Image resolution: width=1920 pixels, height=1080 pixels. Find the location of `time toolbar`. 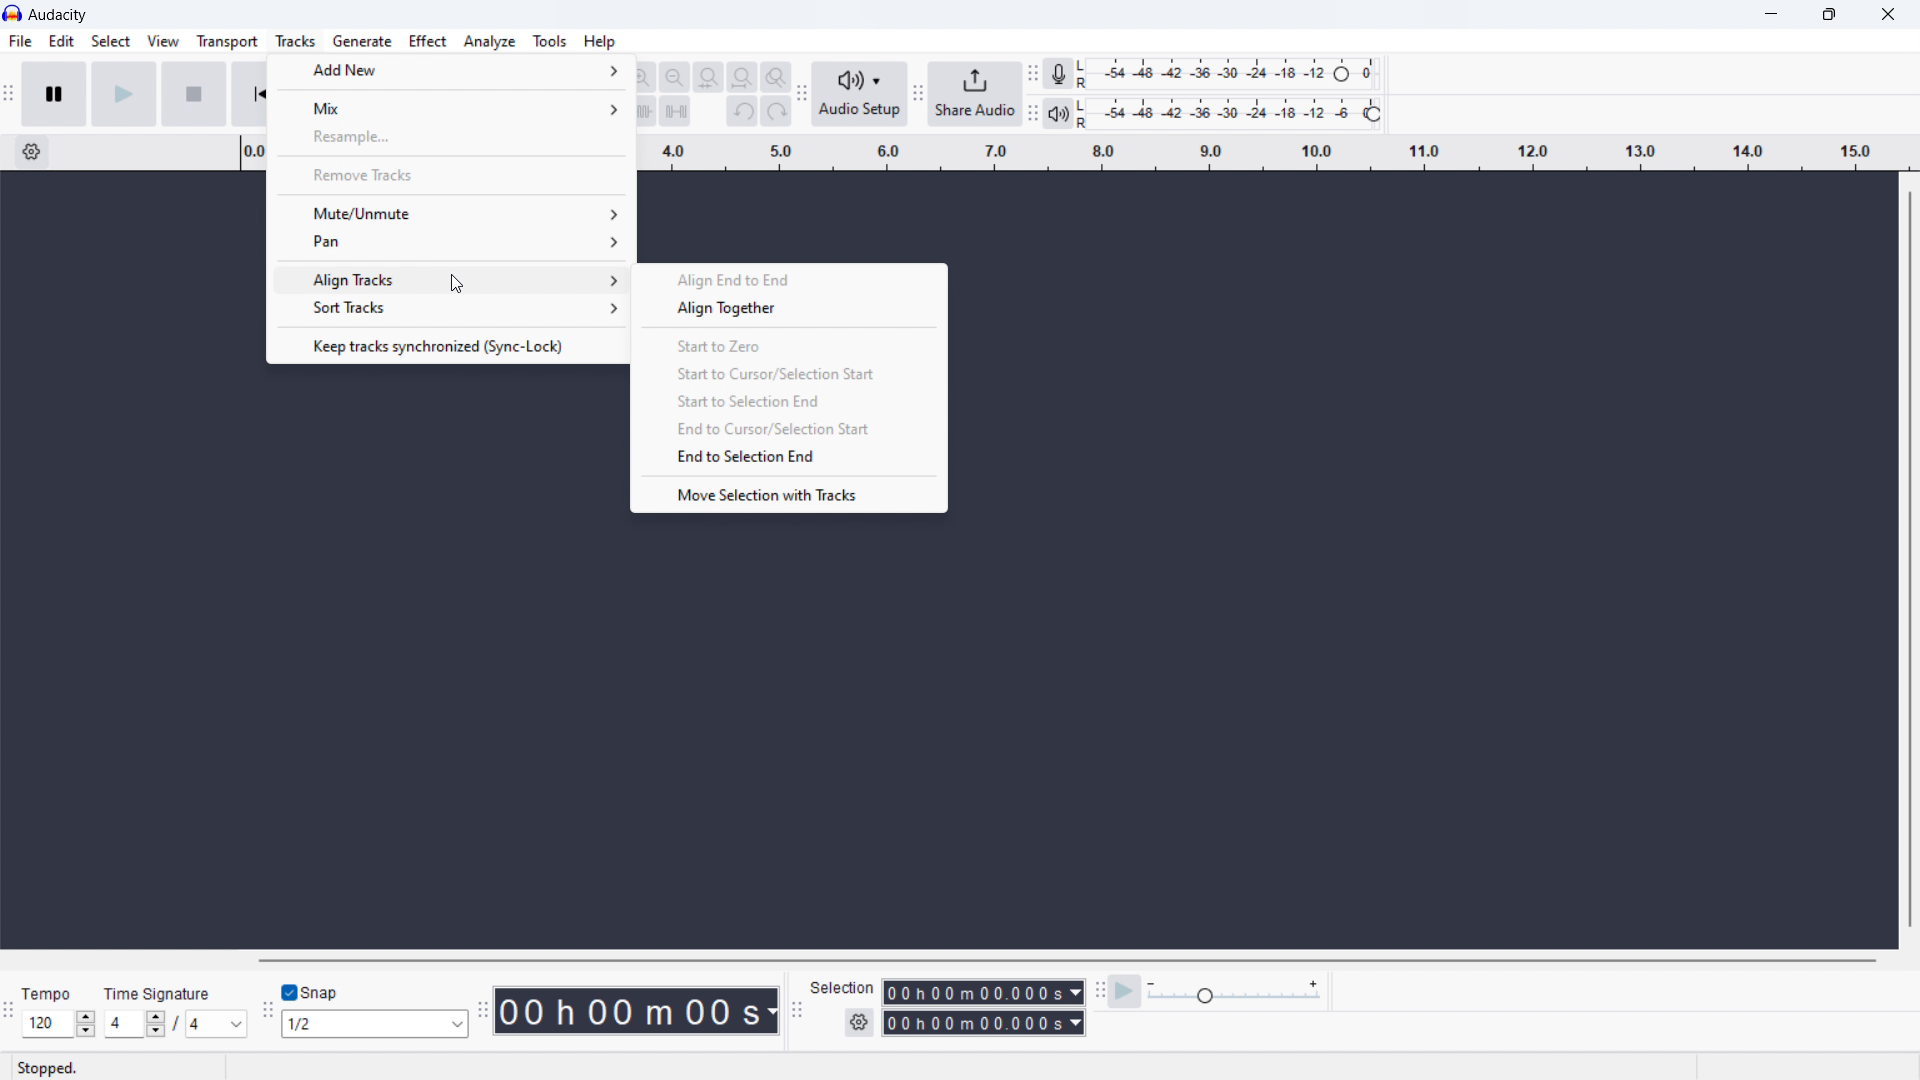

time toolbar is located at coordinates (482, 1005).